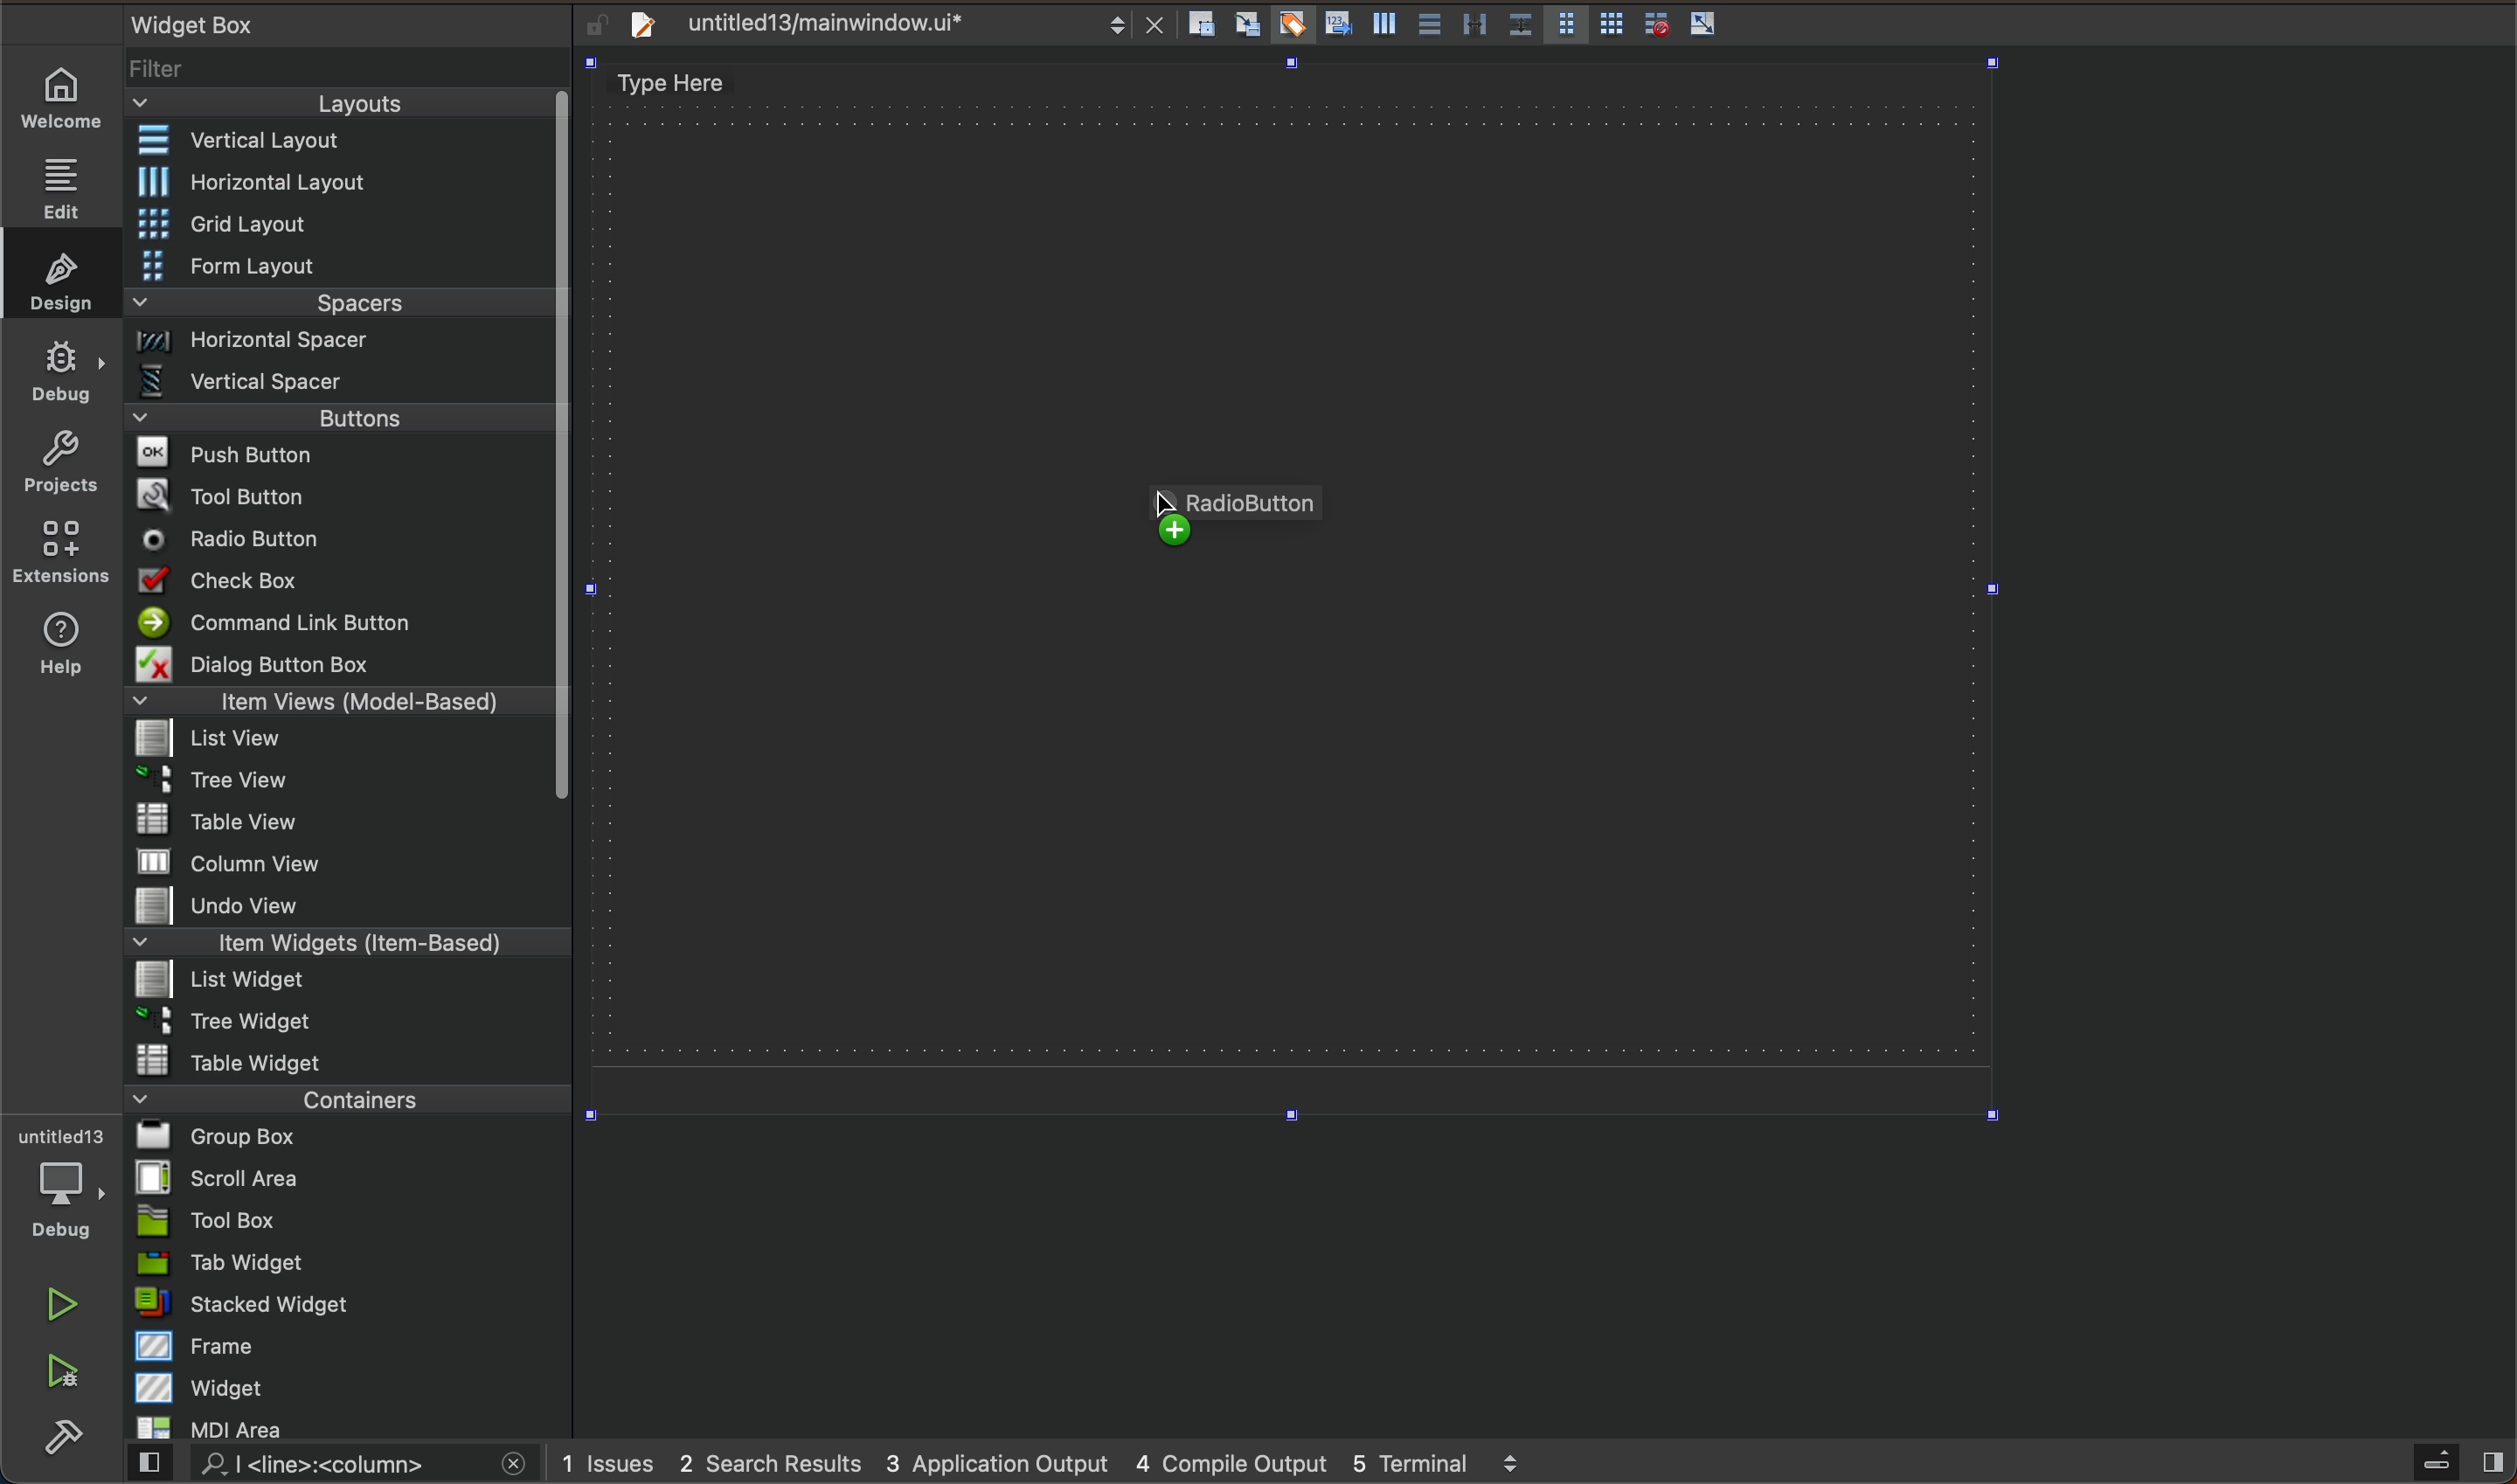 This screenshot has height=1484, width=2517. Describe the element at coordinates (65, 1304) in the screenshot. I see `run` at that location.